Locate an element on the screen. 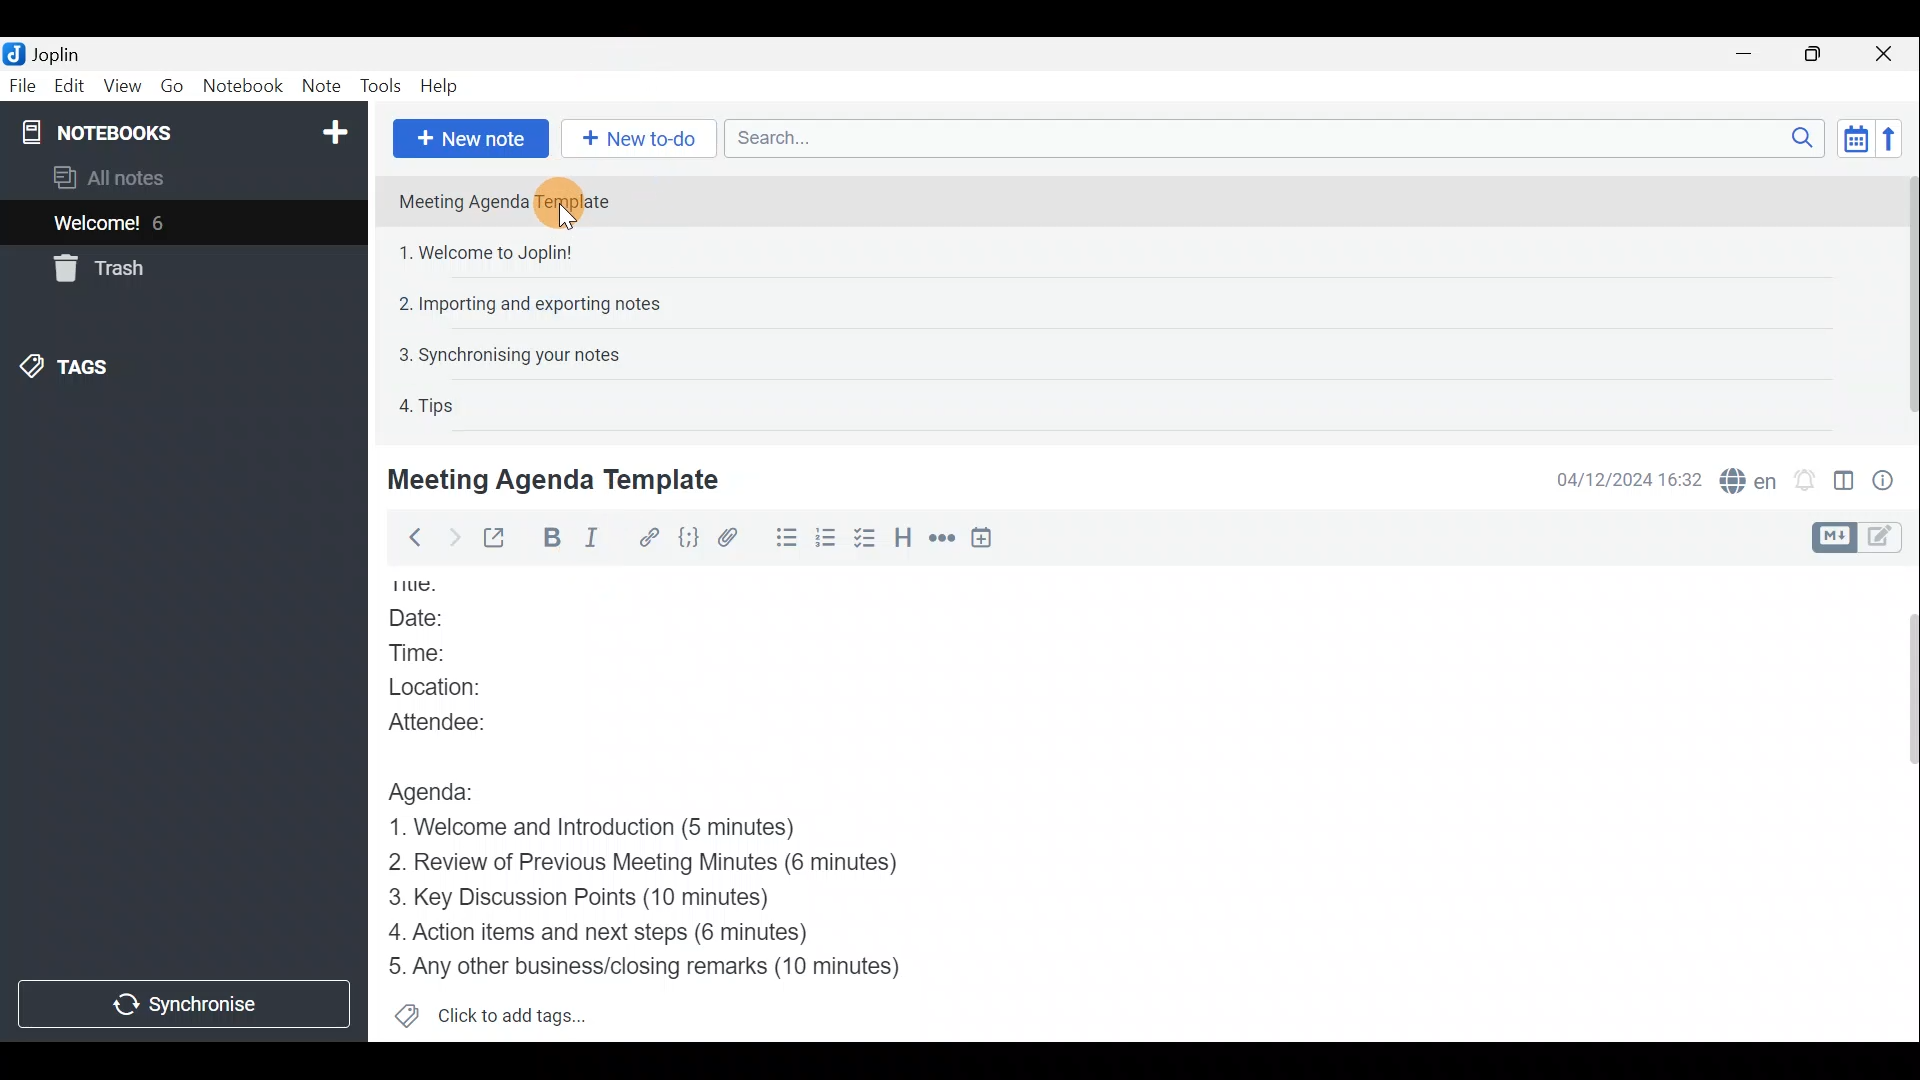 The height and width of the screenshot is (1080, 1920). Go is located at coordinates (173, 84).